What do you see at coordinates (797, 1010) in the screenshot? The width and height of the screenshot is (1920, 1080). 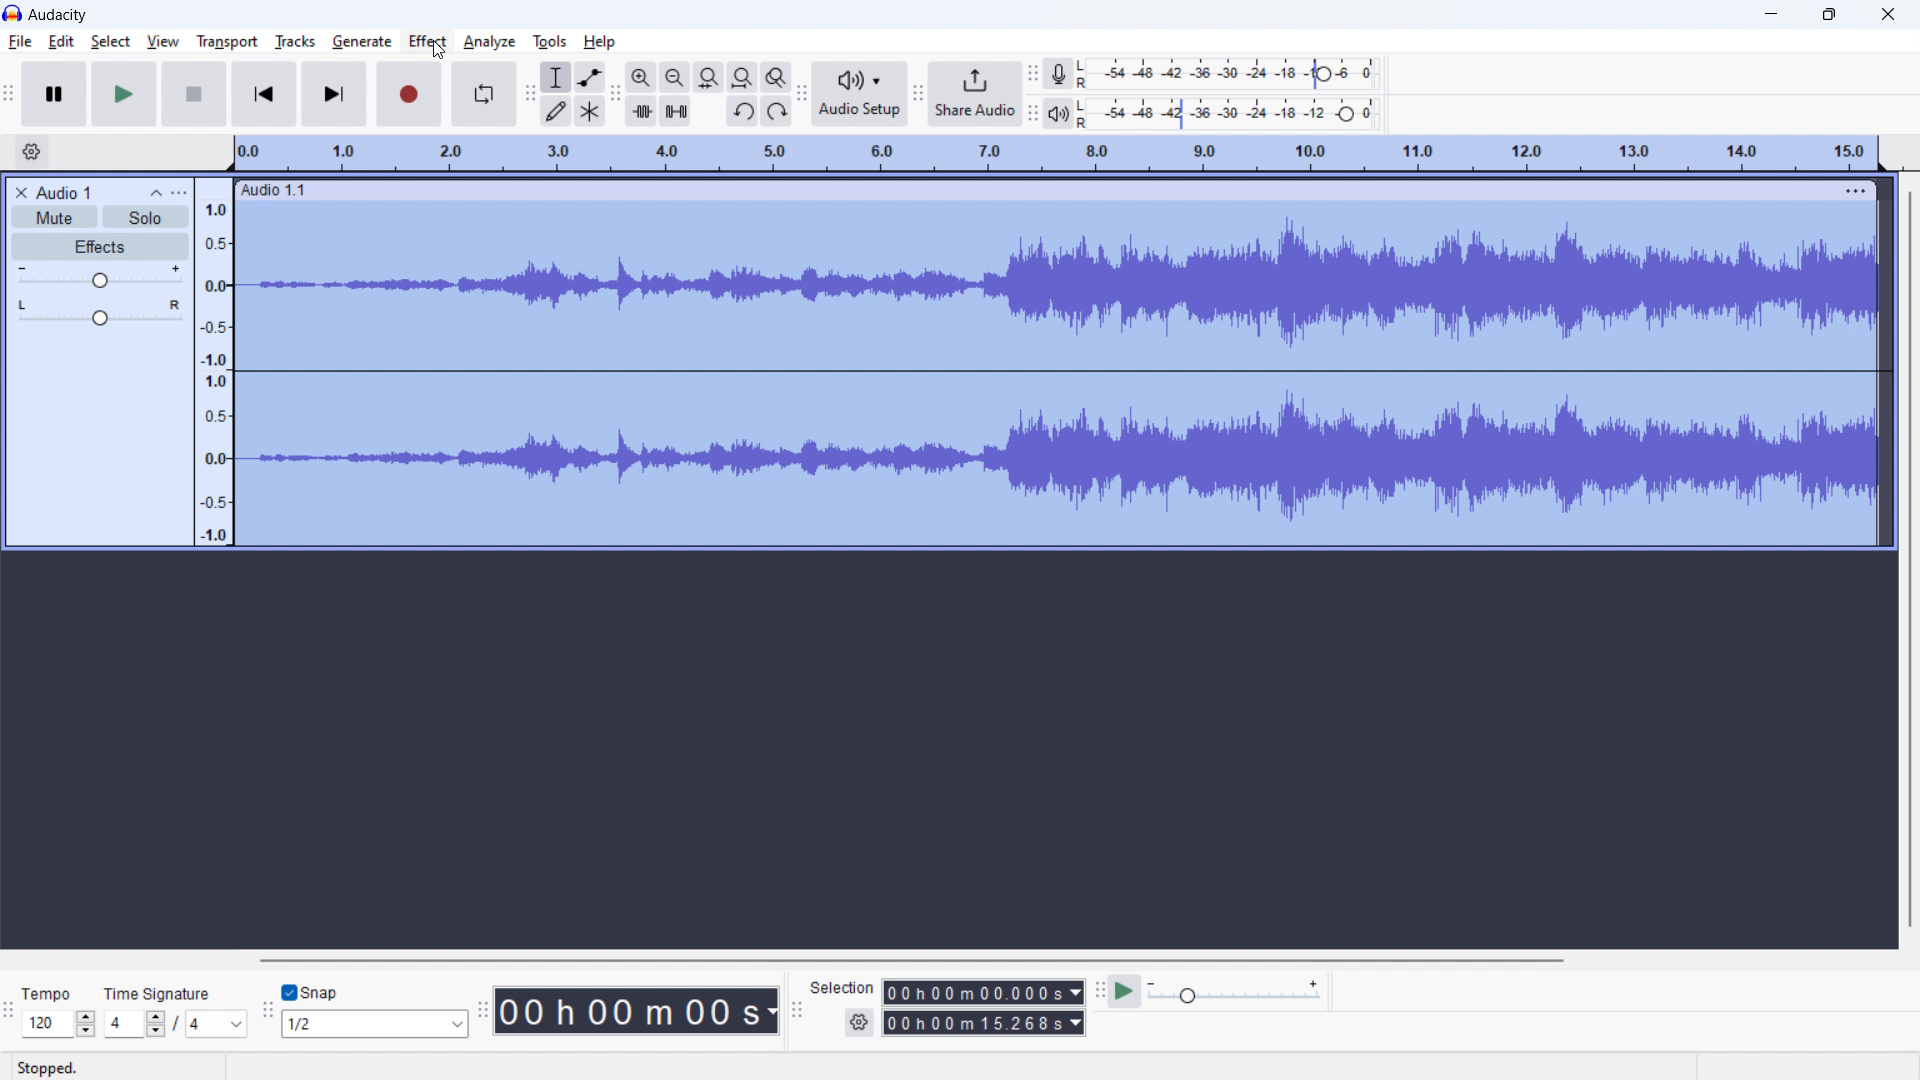 I see `selection toolbar` at bounding box center [797, 1010].